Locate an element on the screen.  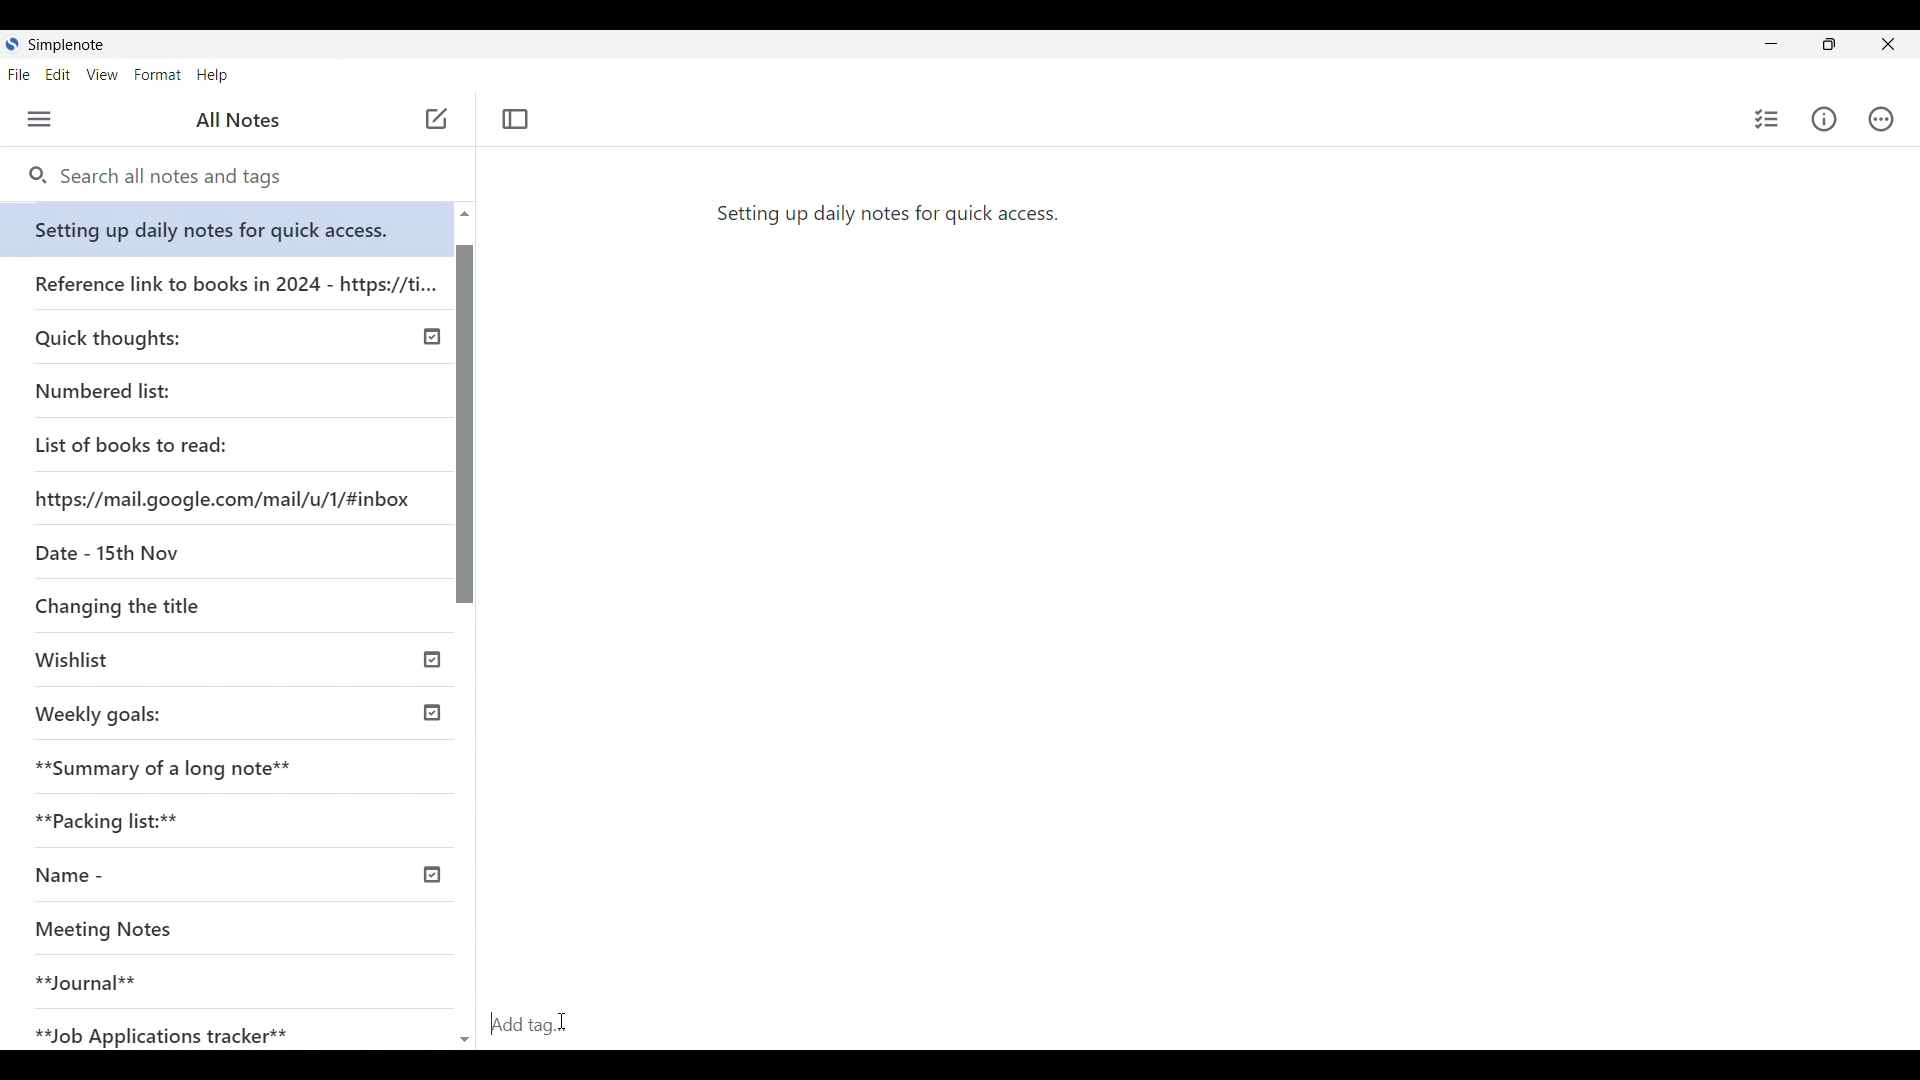
Close left sidebar is located at coordinates (516, 120).